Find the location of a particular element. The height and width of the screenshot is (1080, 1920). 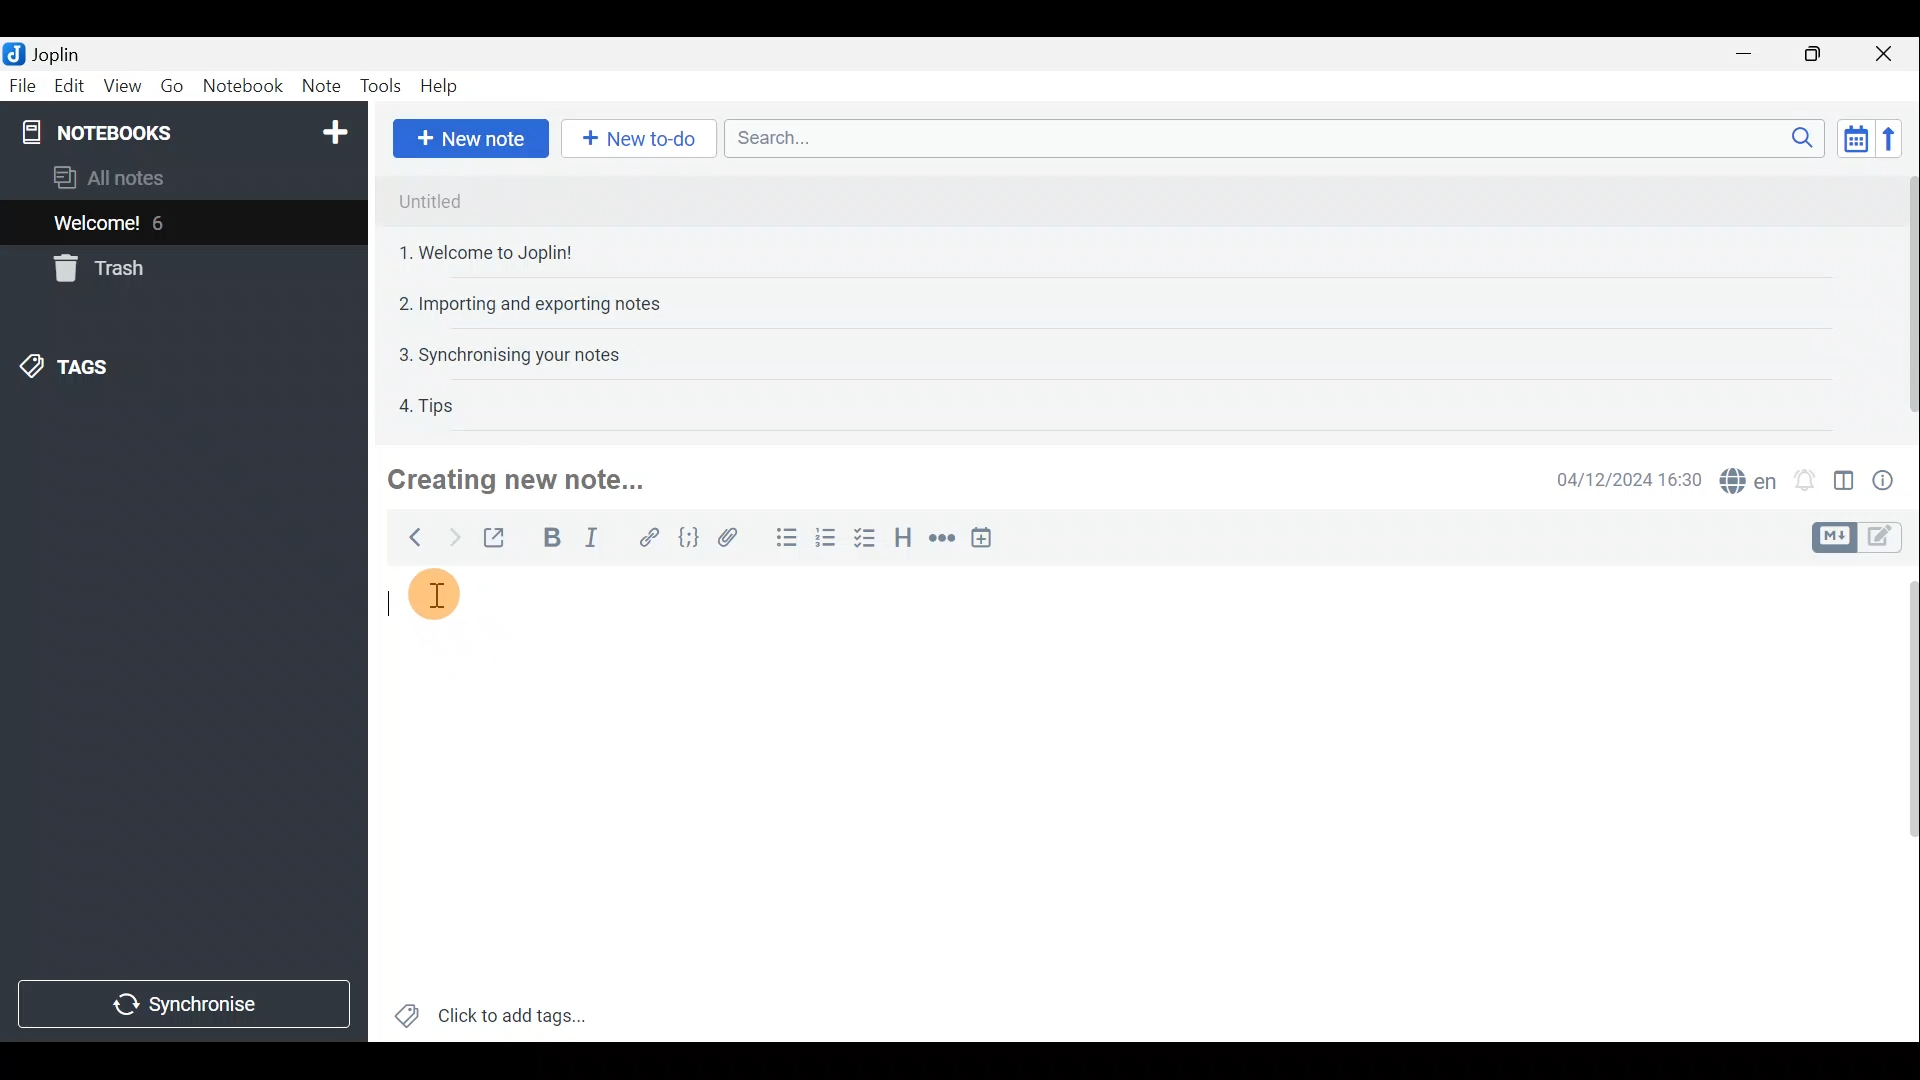

View is located at coordinates (119, 88).